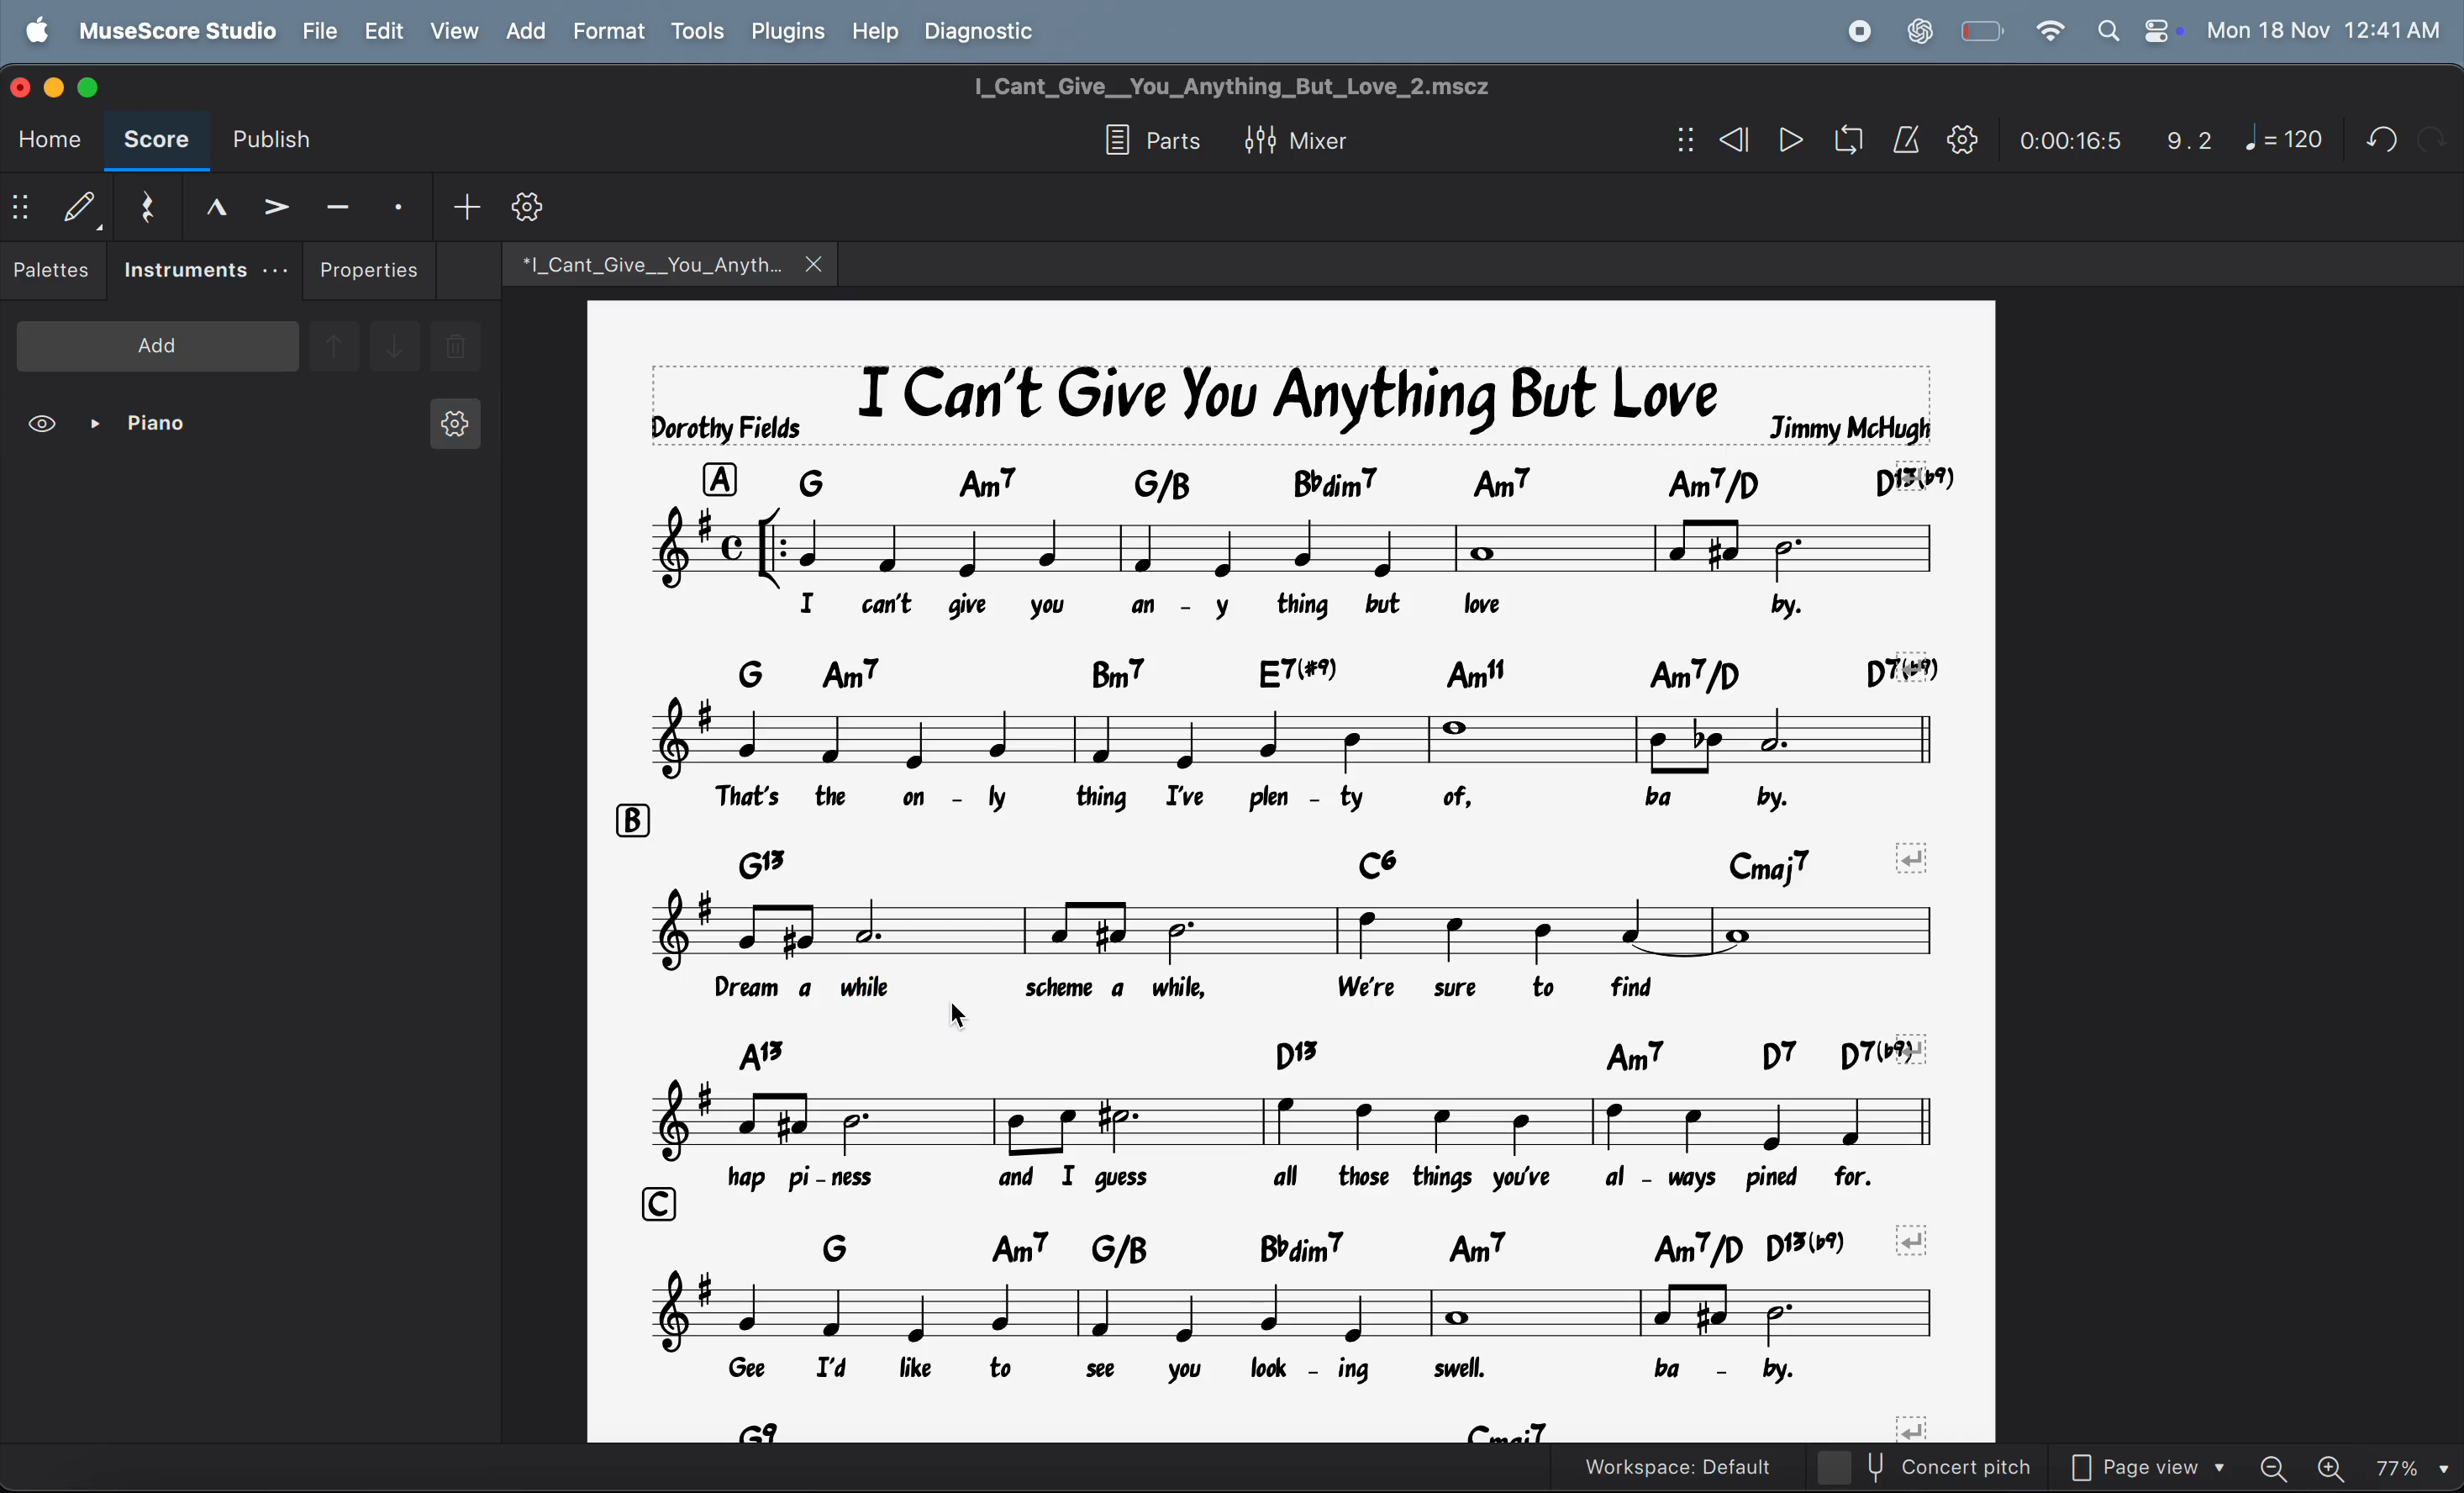  Describe the element at coordinates (2162, 32) in the screenshot. I see `control center` at that location.